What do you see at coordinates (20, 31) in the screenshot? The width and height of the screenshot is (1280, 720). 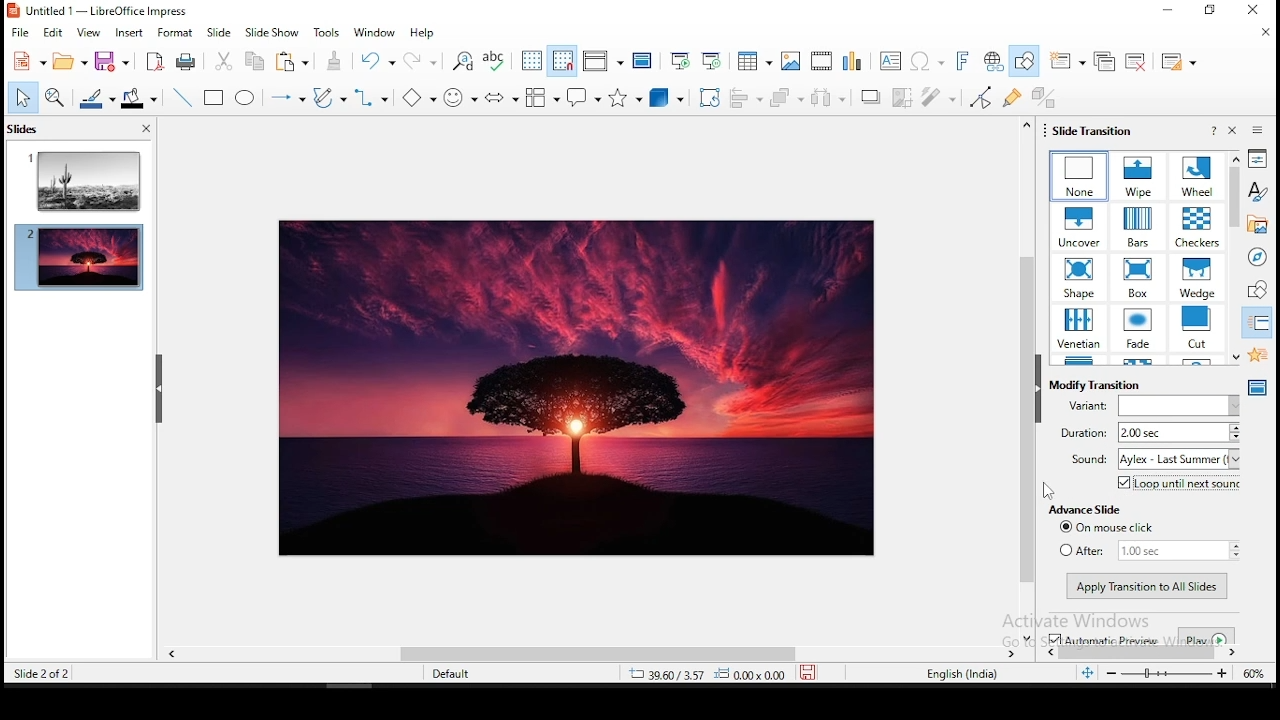 I see `file` at bounding box center [20, 31].